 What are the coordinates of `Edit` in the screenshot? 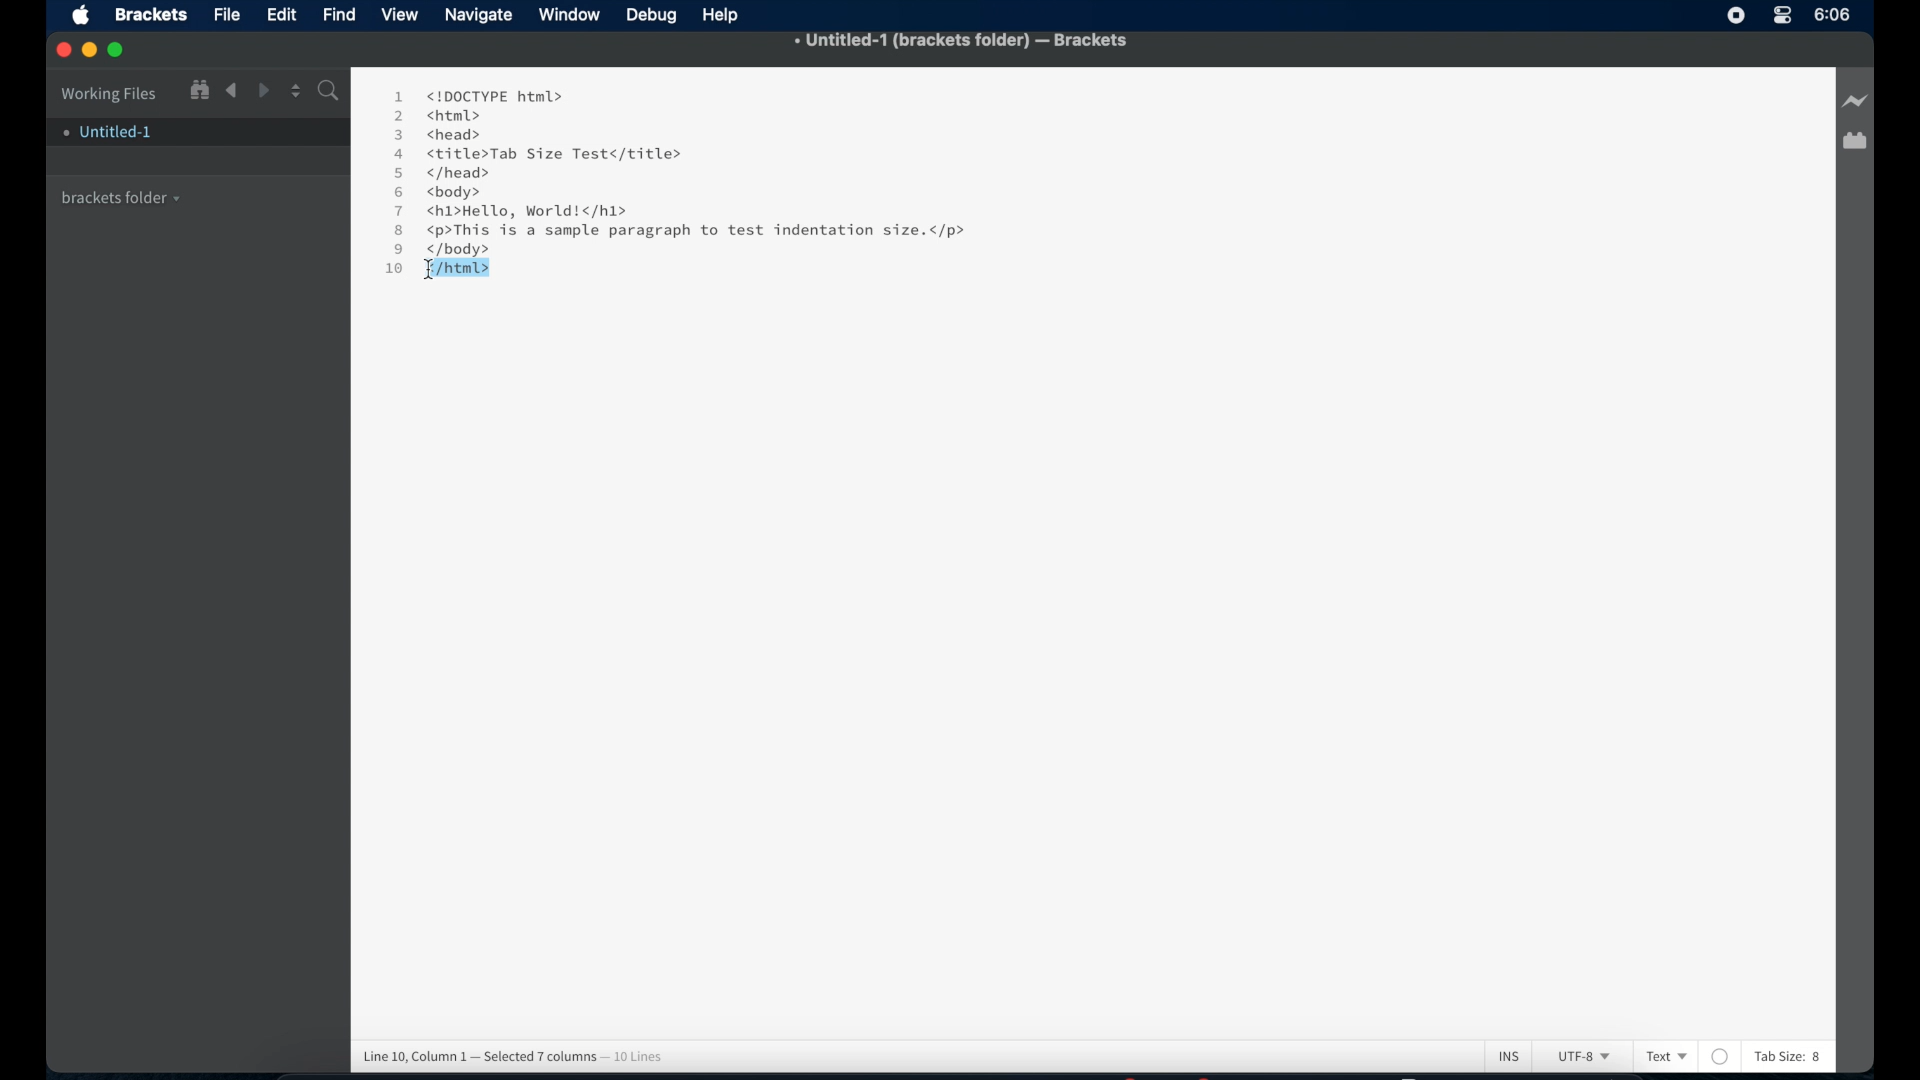 It's located at (285, 15).